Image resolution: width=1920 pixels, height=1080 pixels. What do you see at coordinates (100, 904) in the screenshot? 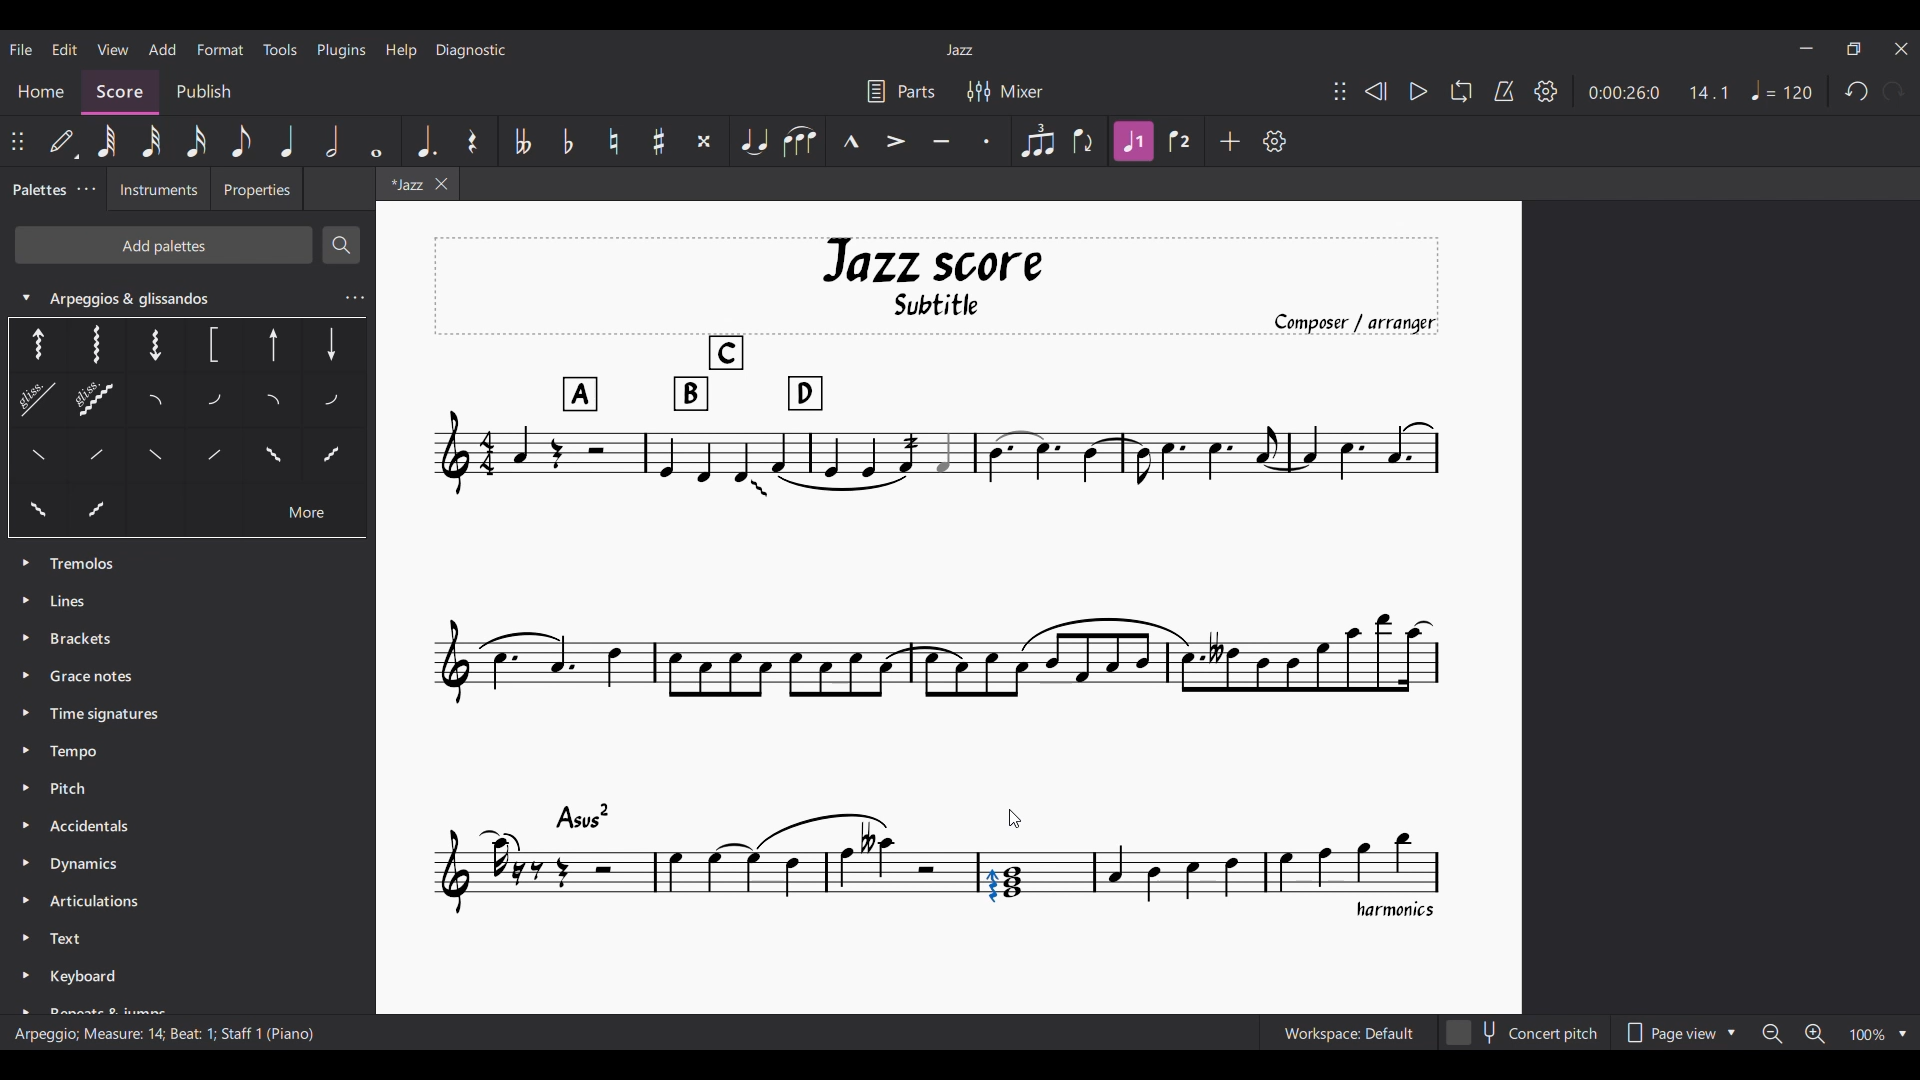
I see `Articulation` at bounding box center [100, 904].